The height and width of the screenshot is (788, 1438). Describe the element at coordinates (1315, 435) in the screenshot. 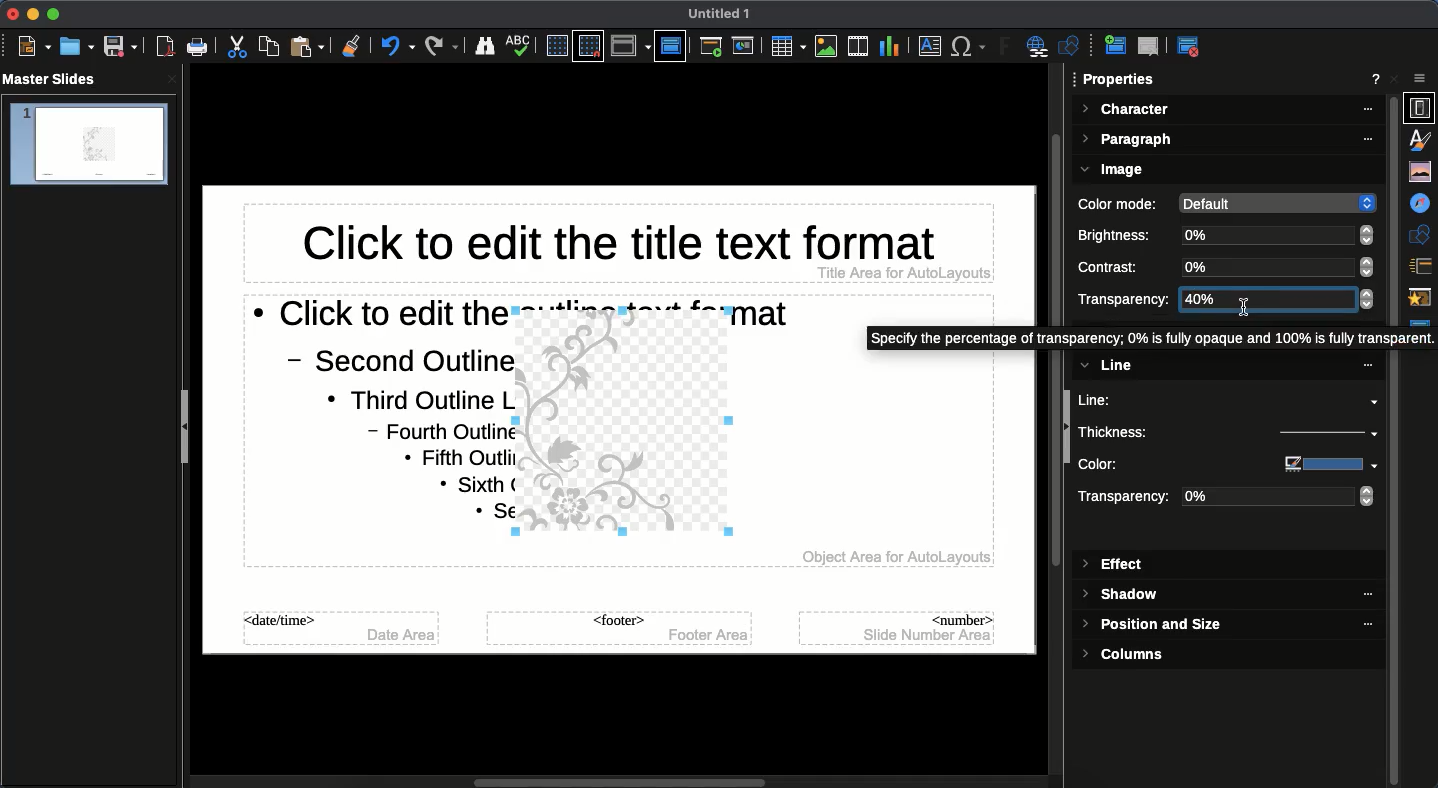

I see `thickness input` at that location.